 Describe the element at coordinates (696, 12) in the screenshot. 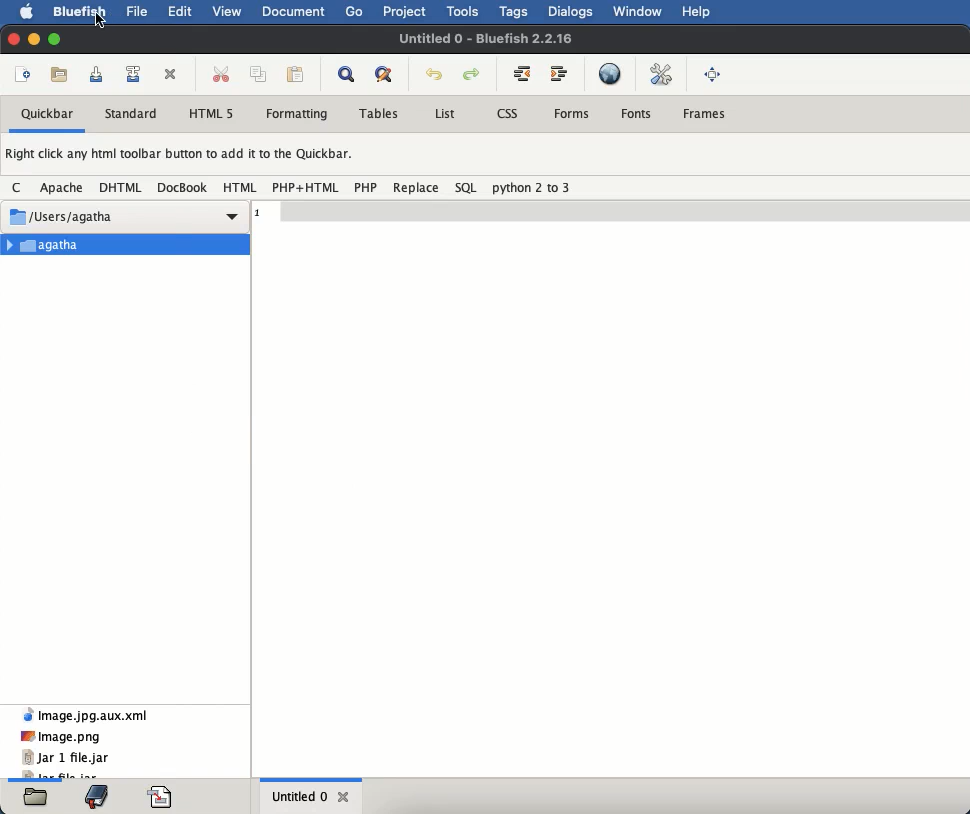

I see `help` at that location.